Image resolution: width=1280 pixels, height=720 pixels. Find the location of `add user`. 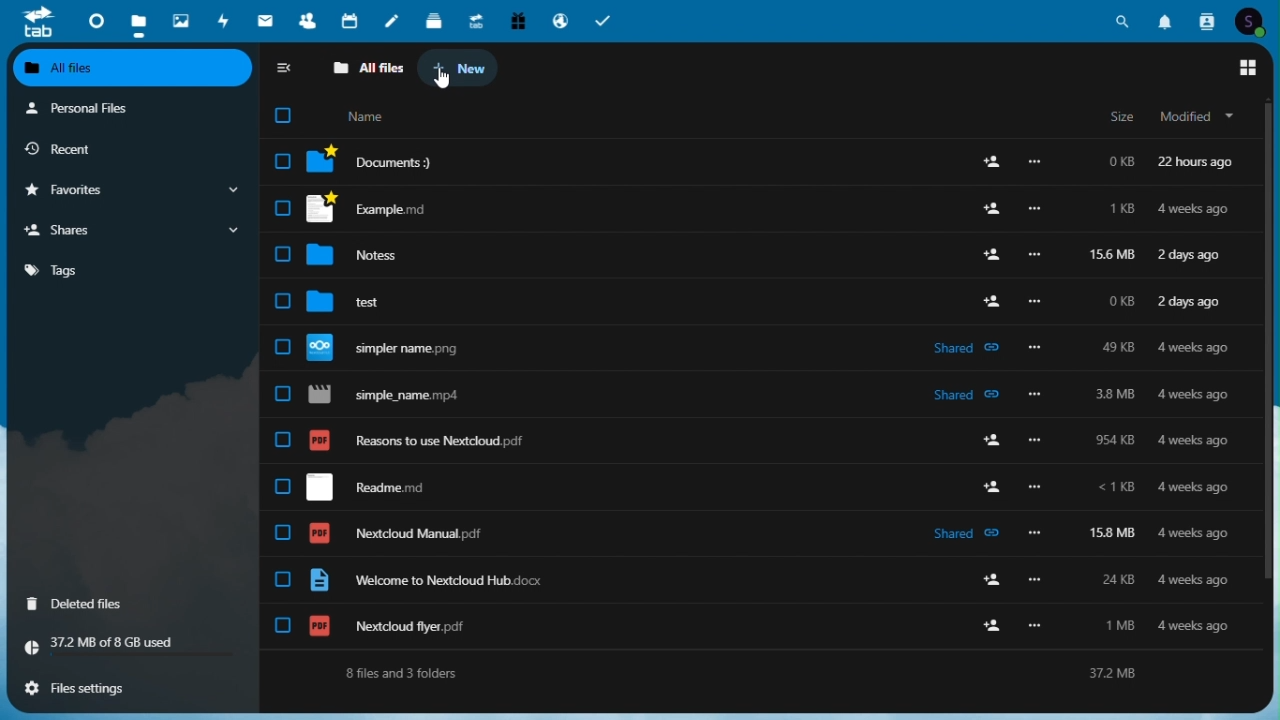

add user is located at coordinates (990, 209).